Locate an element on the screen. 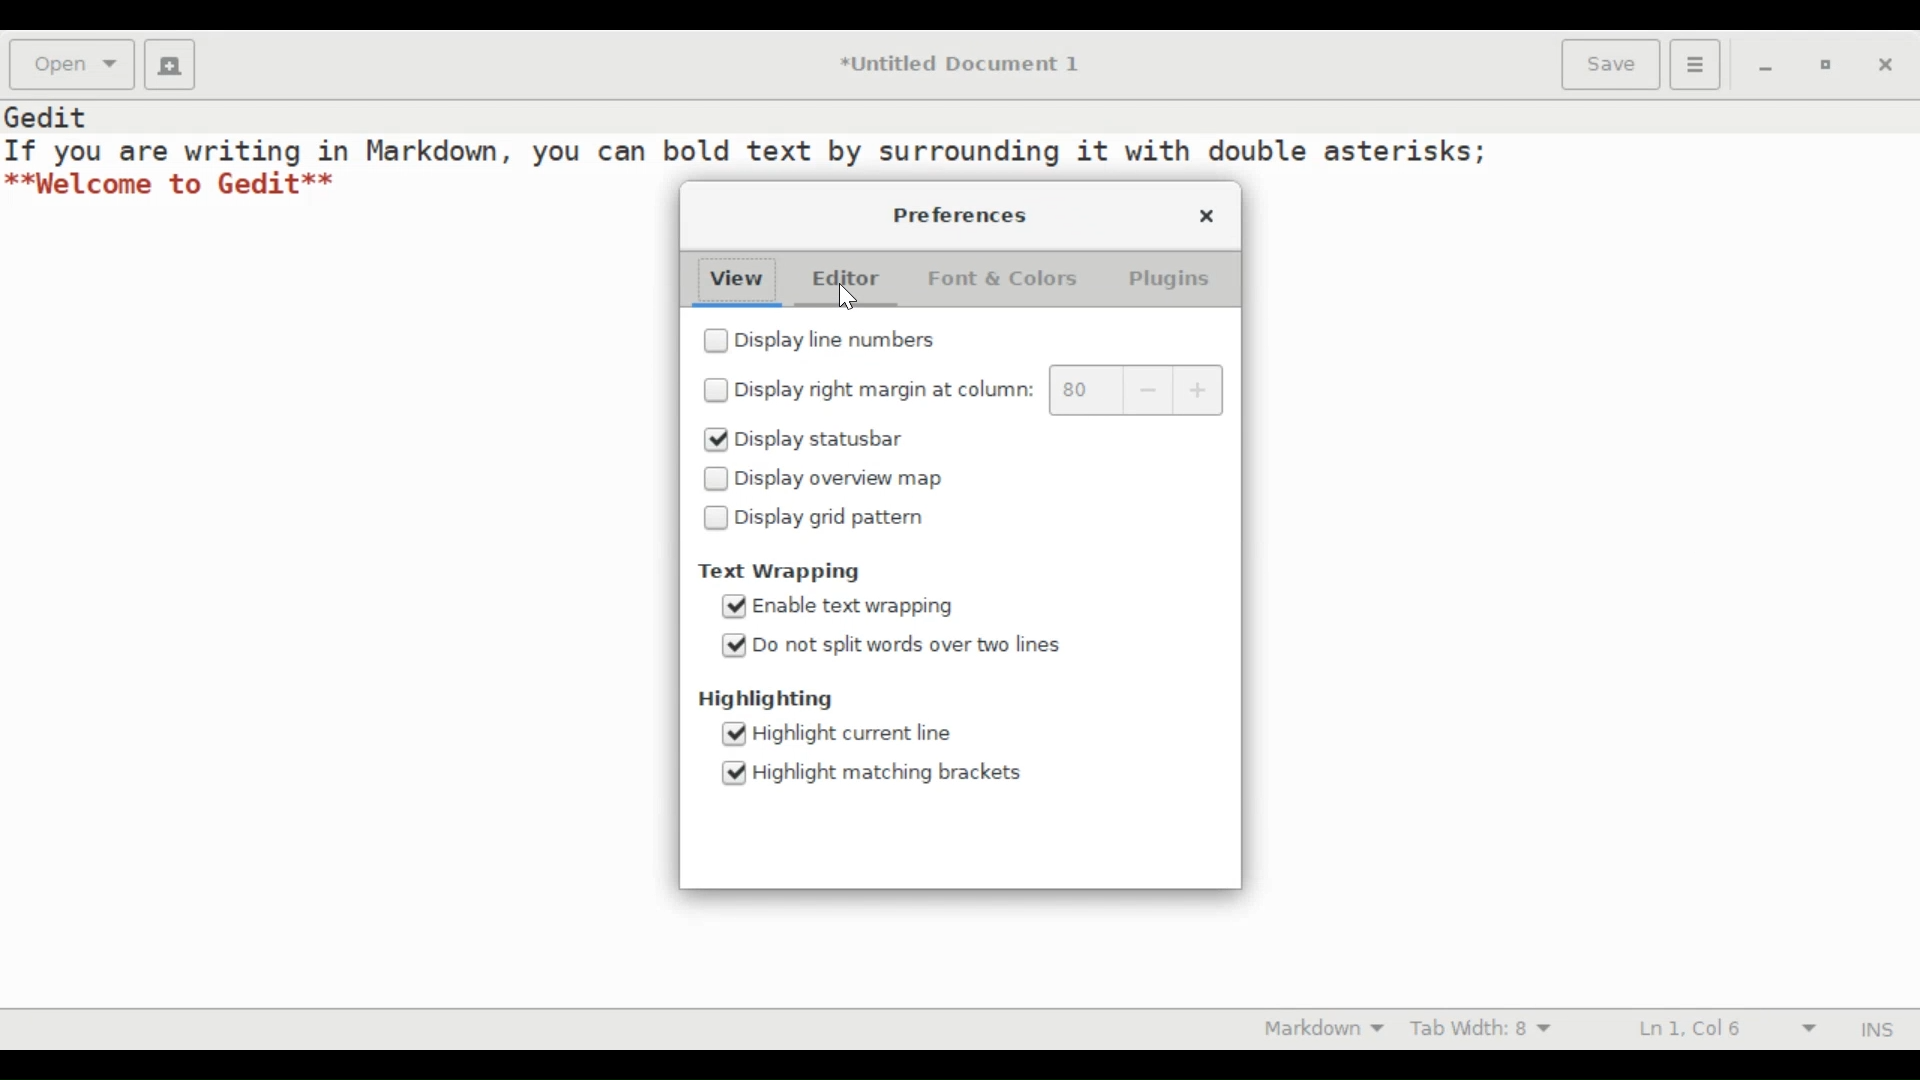 This screenshot has width=1920, height=1080. cursor is located at coordinates (850, 298).